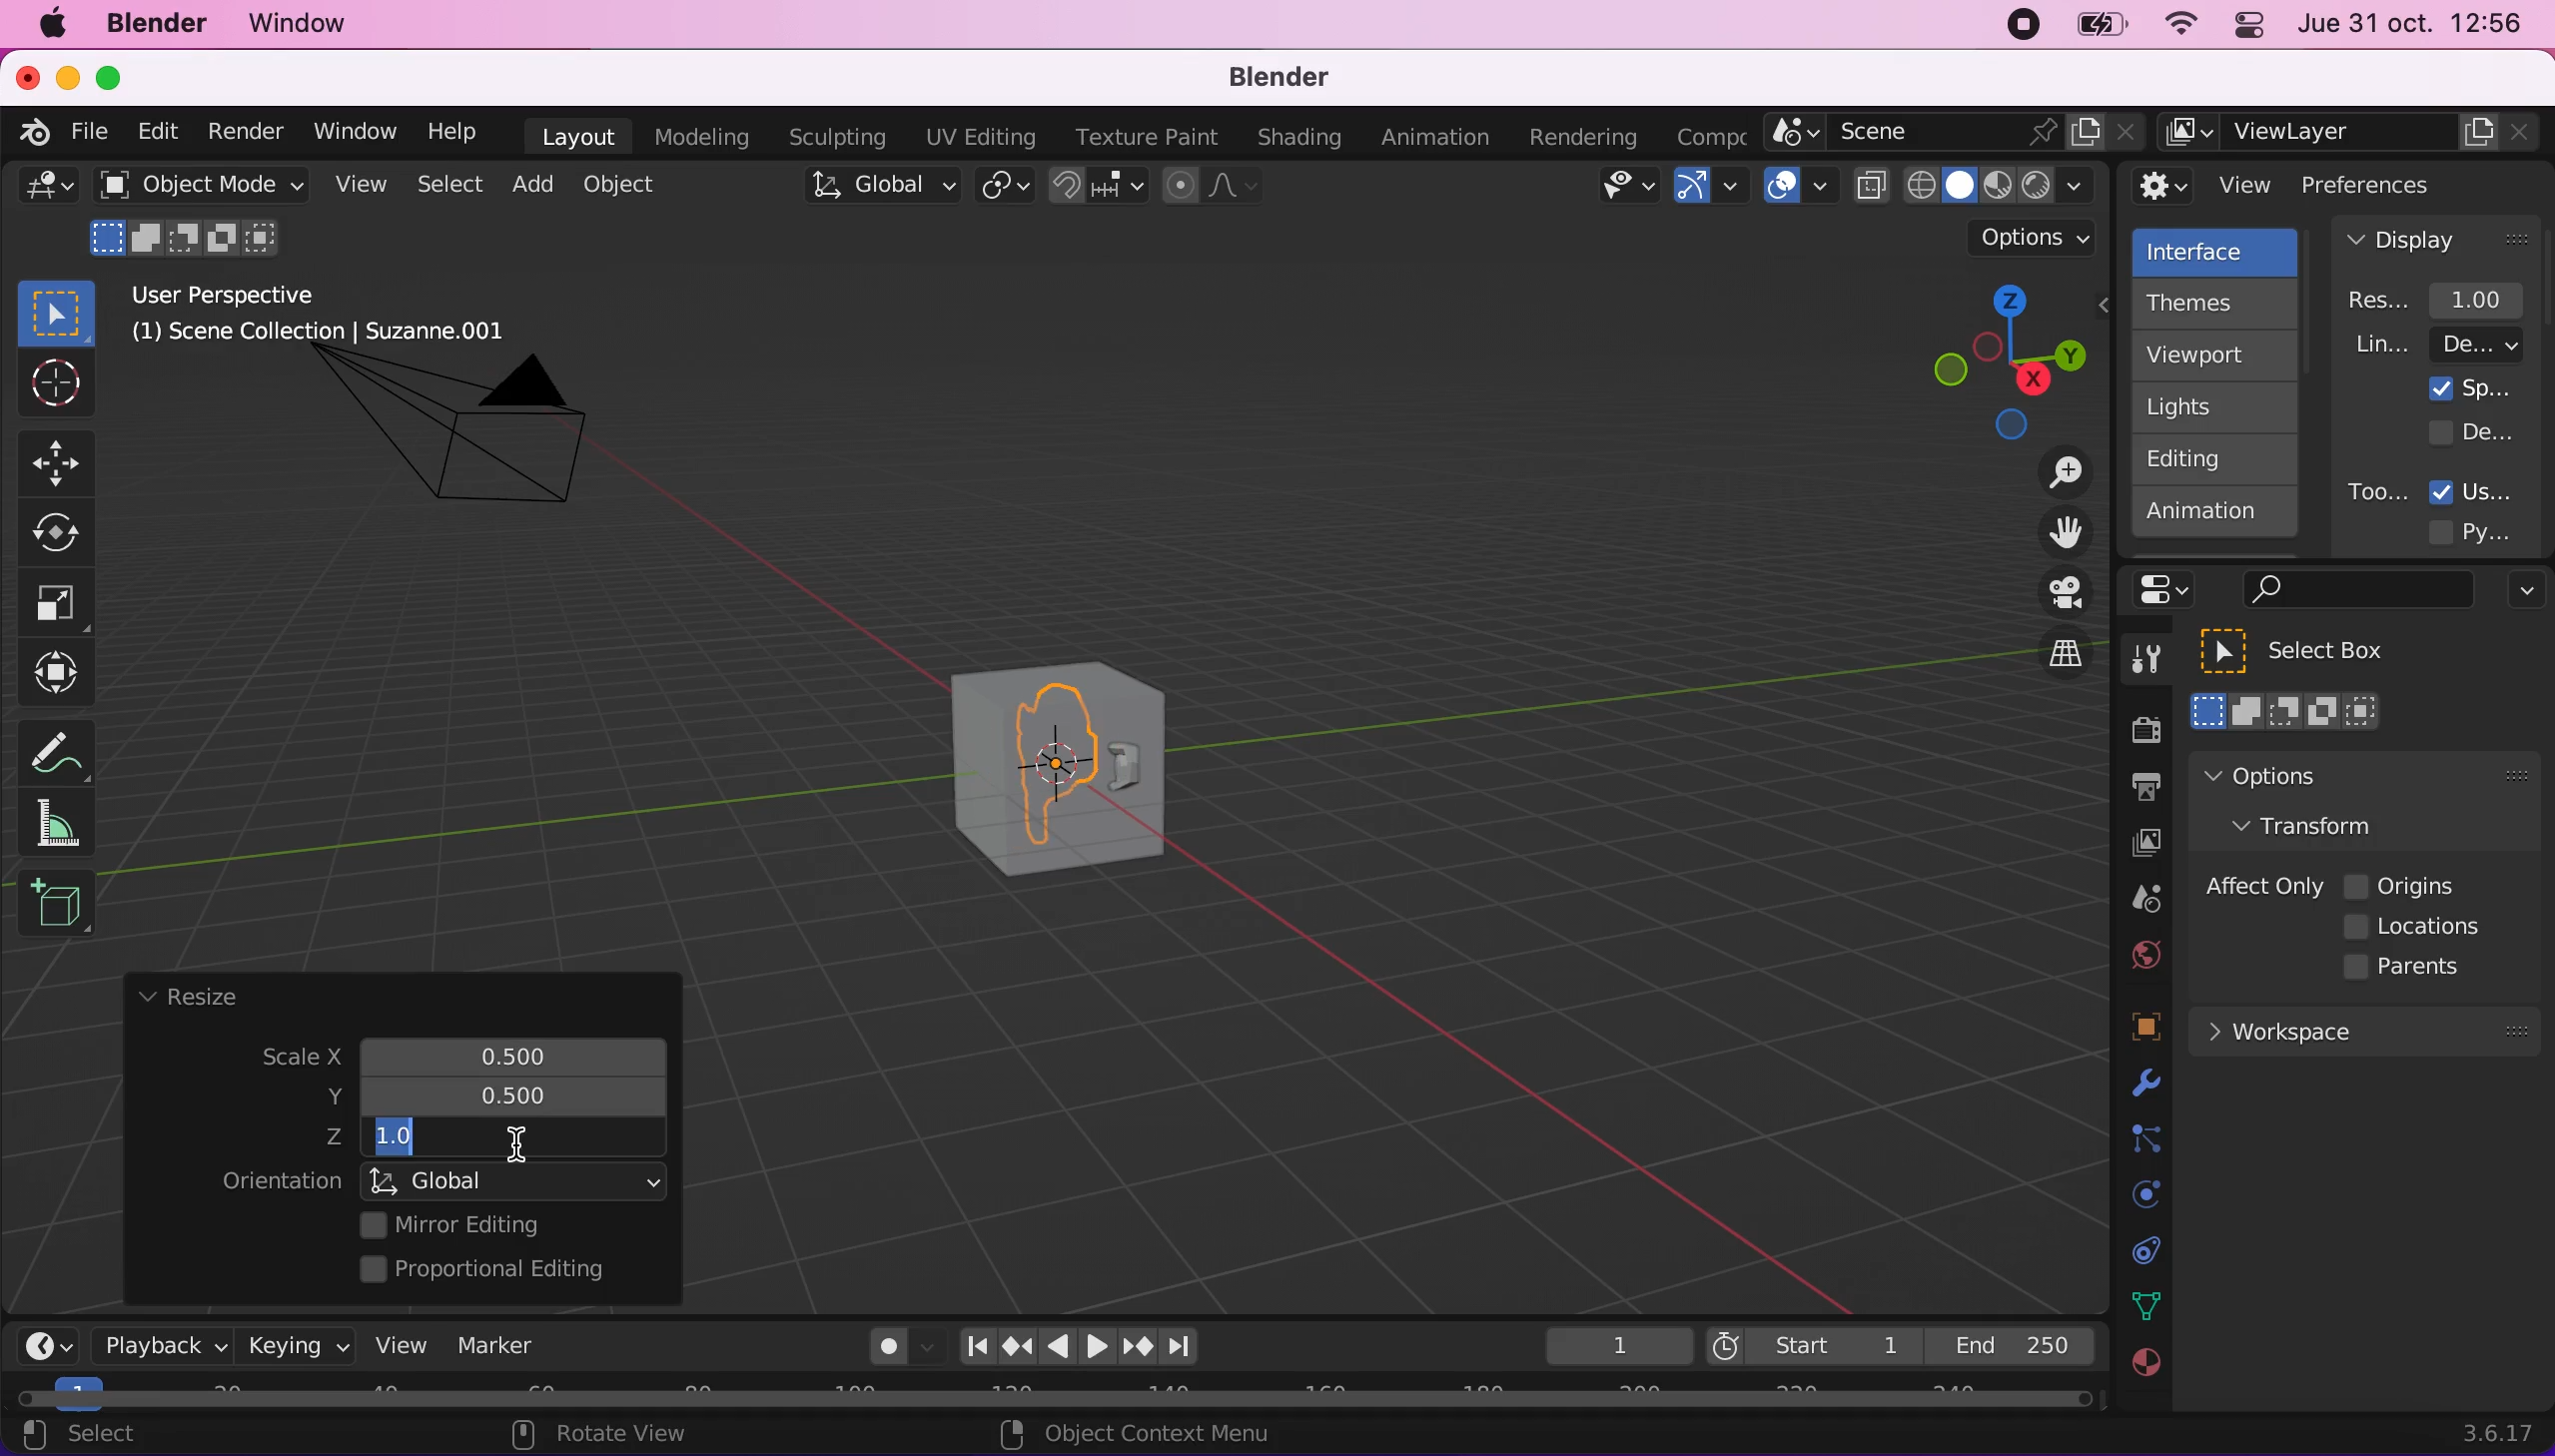 Image resolution: width=2555 pixels, height=1456 pixels. I want to click on select, so click(448, 186).